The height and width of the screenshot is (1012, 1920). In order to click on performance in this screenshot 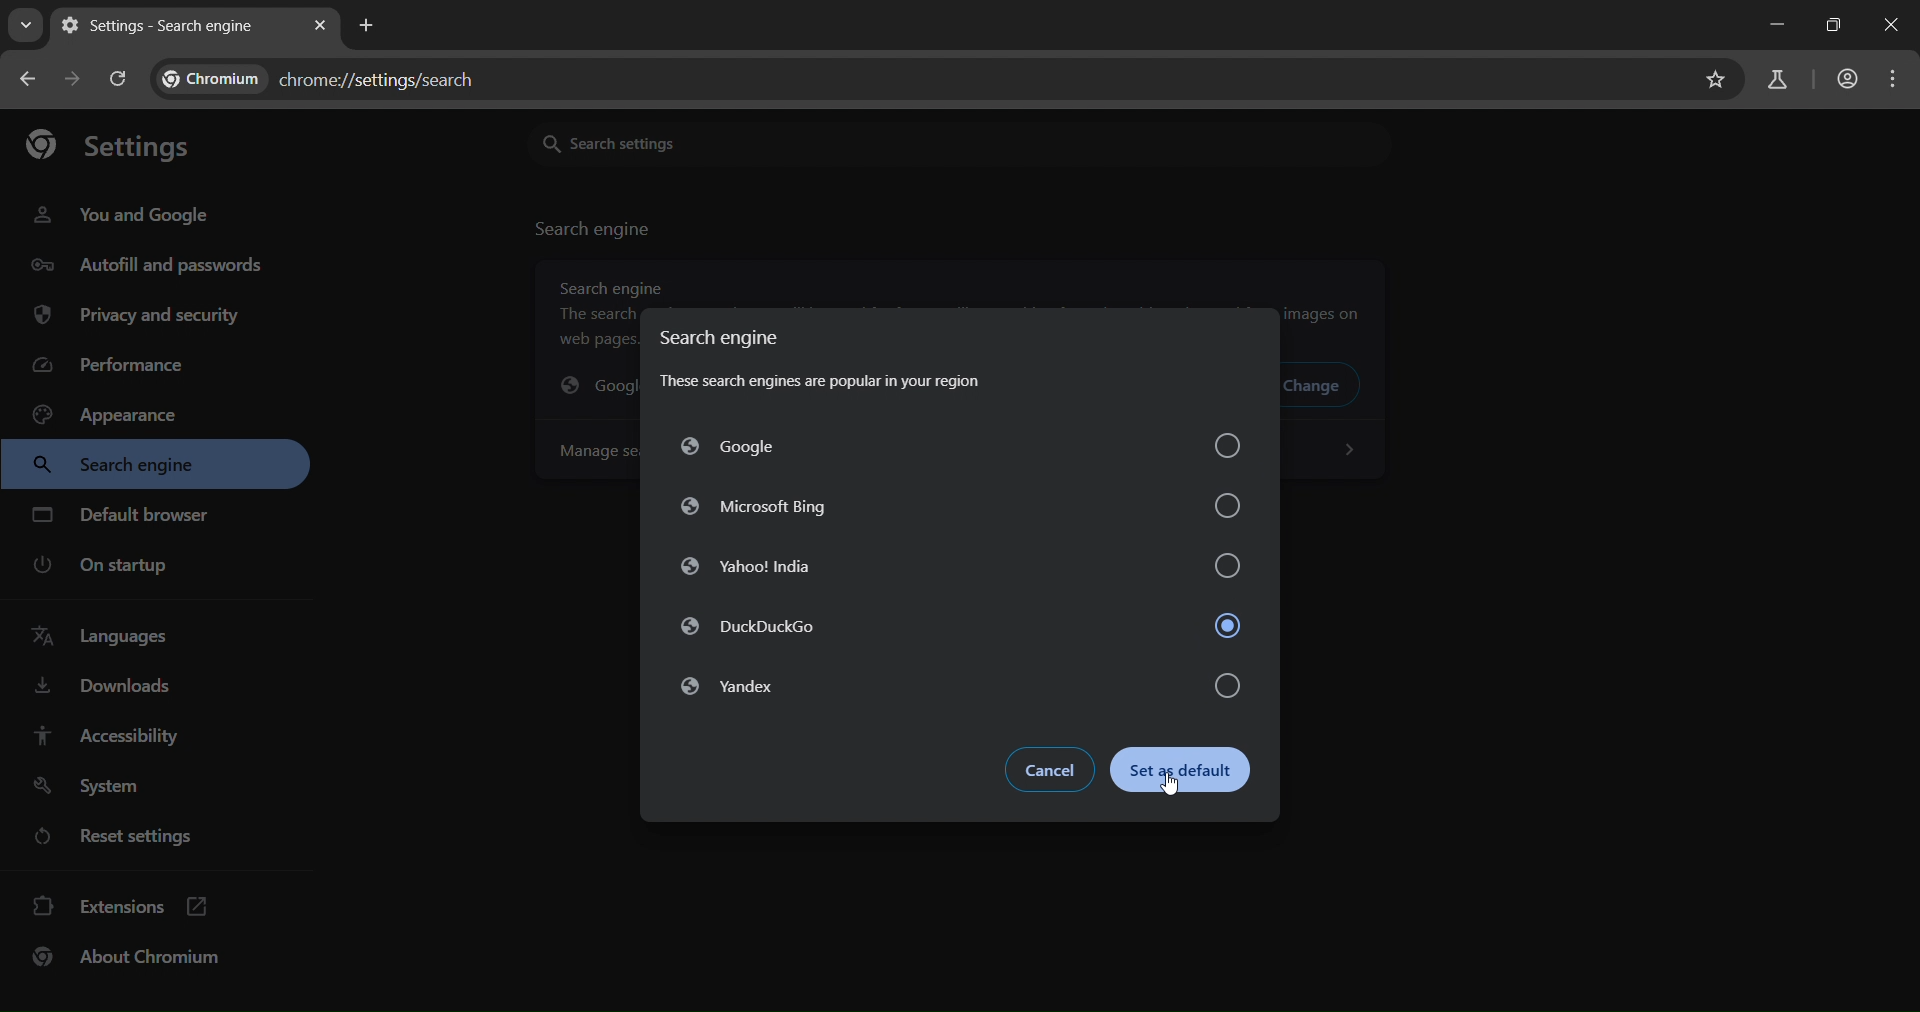, I will do `click(115, 365)`.